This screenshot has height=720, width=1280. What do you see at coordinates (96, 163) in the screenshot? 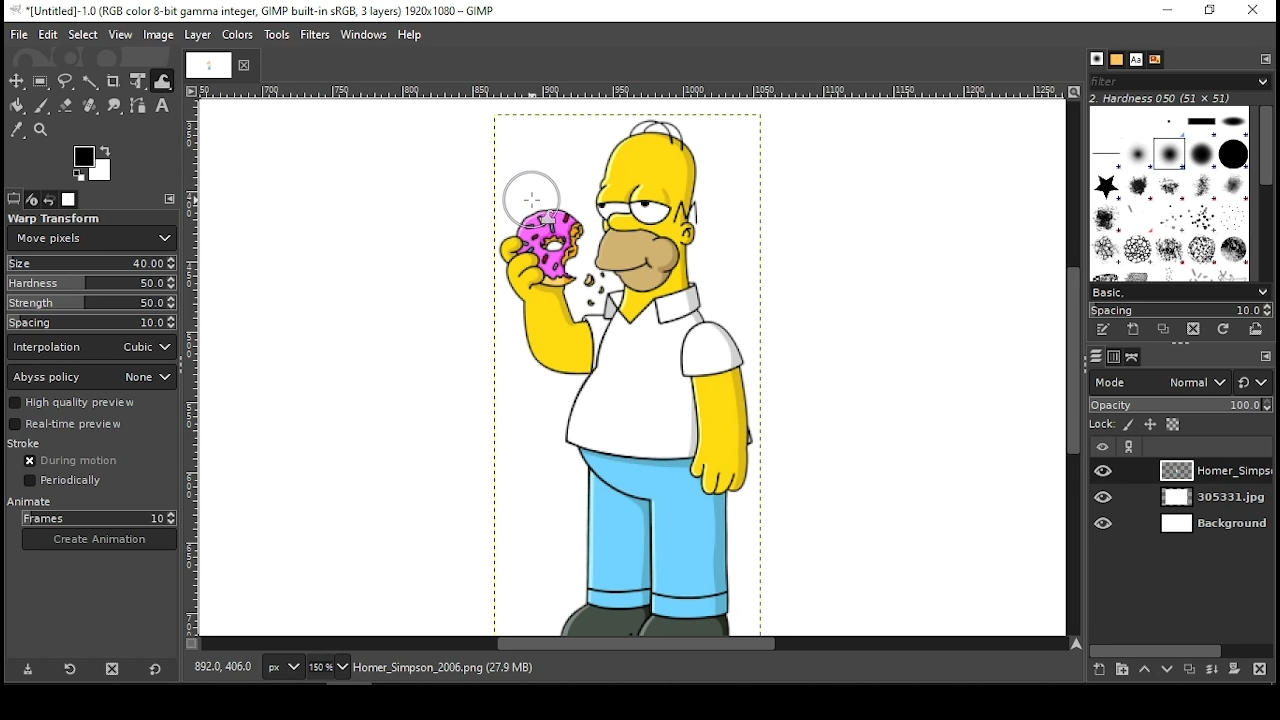
I see `colors` at bounding box center [96, 163].